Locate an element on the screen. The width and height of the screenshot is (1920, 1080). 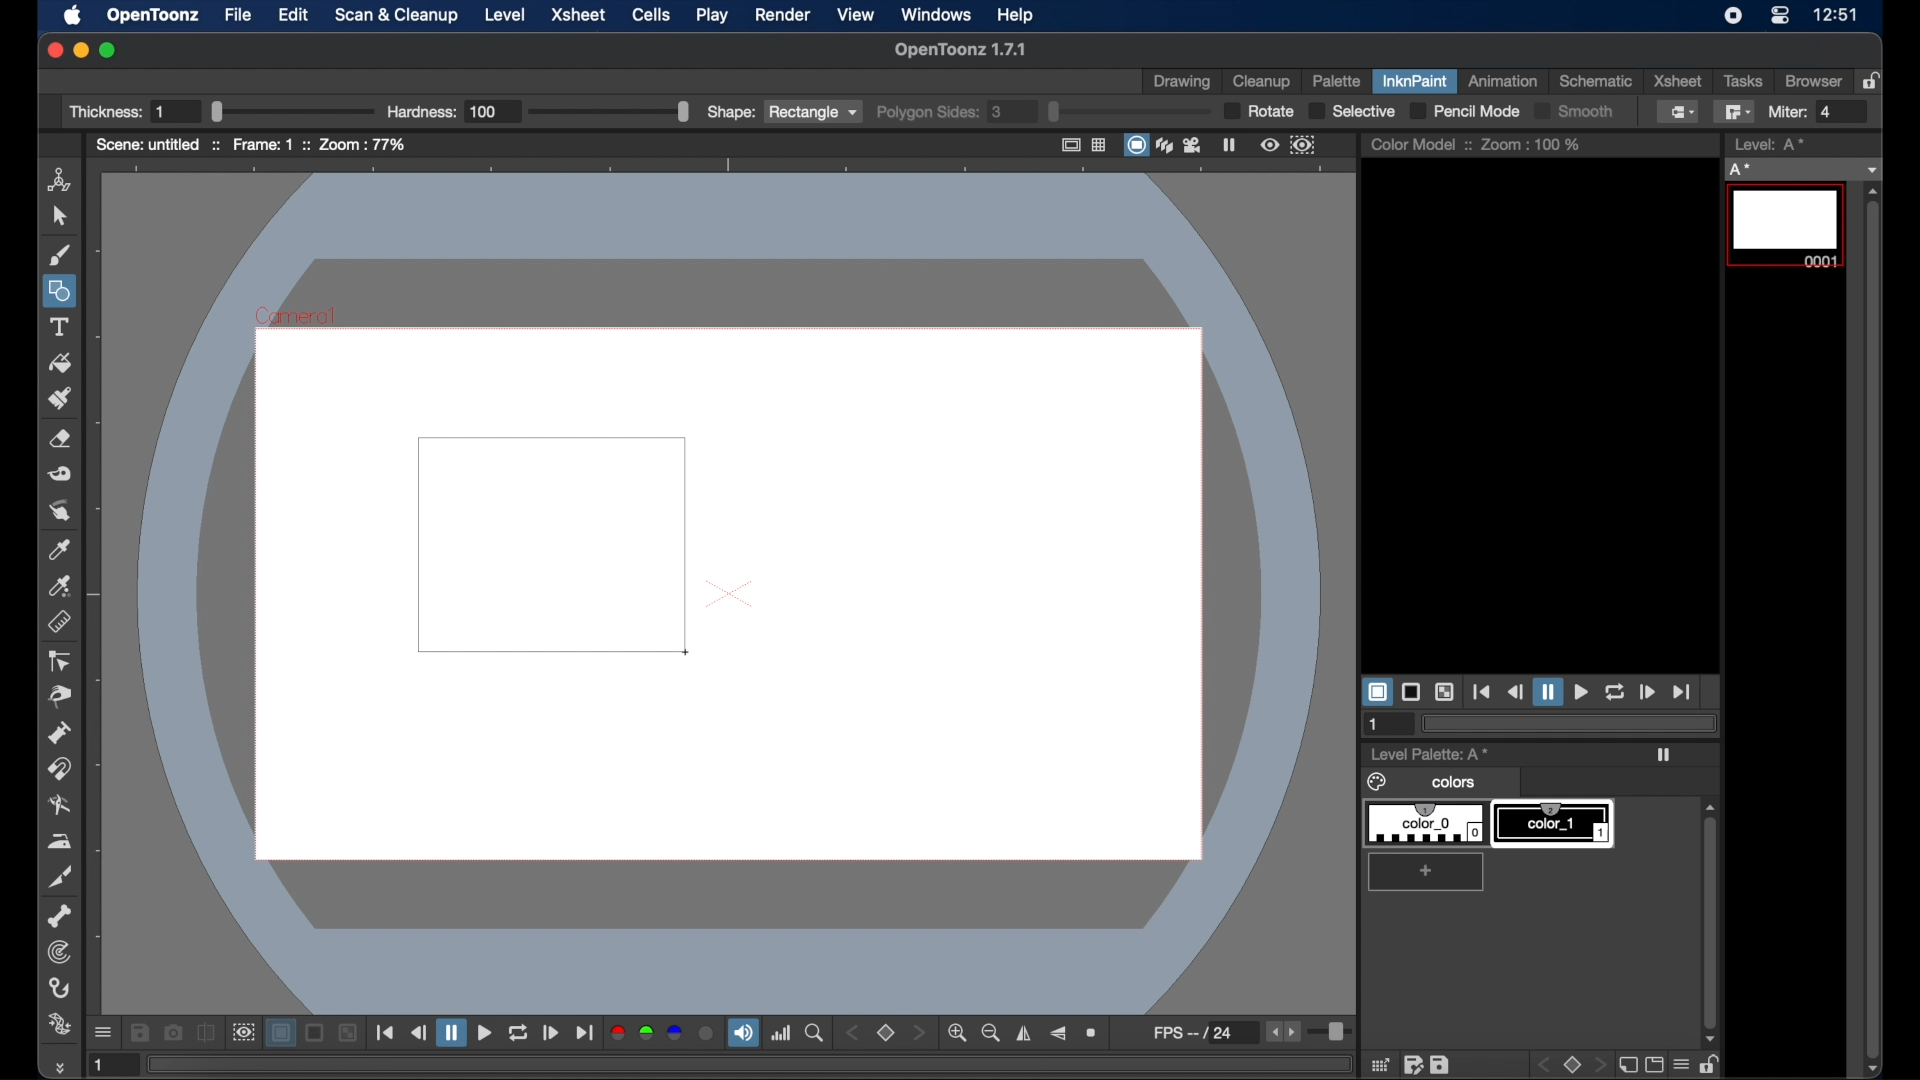
hook tool is located at coordinates (60, 988).